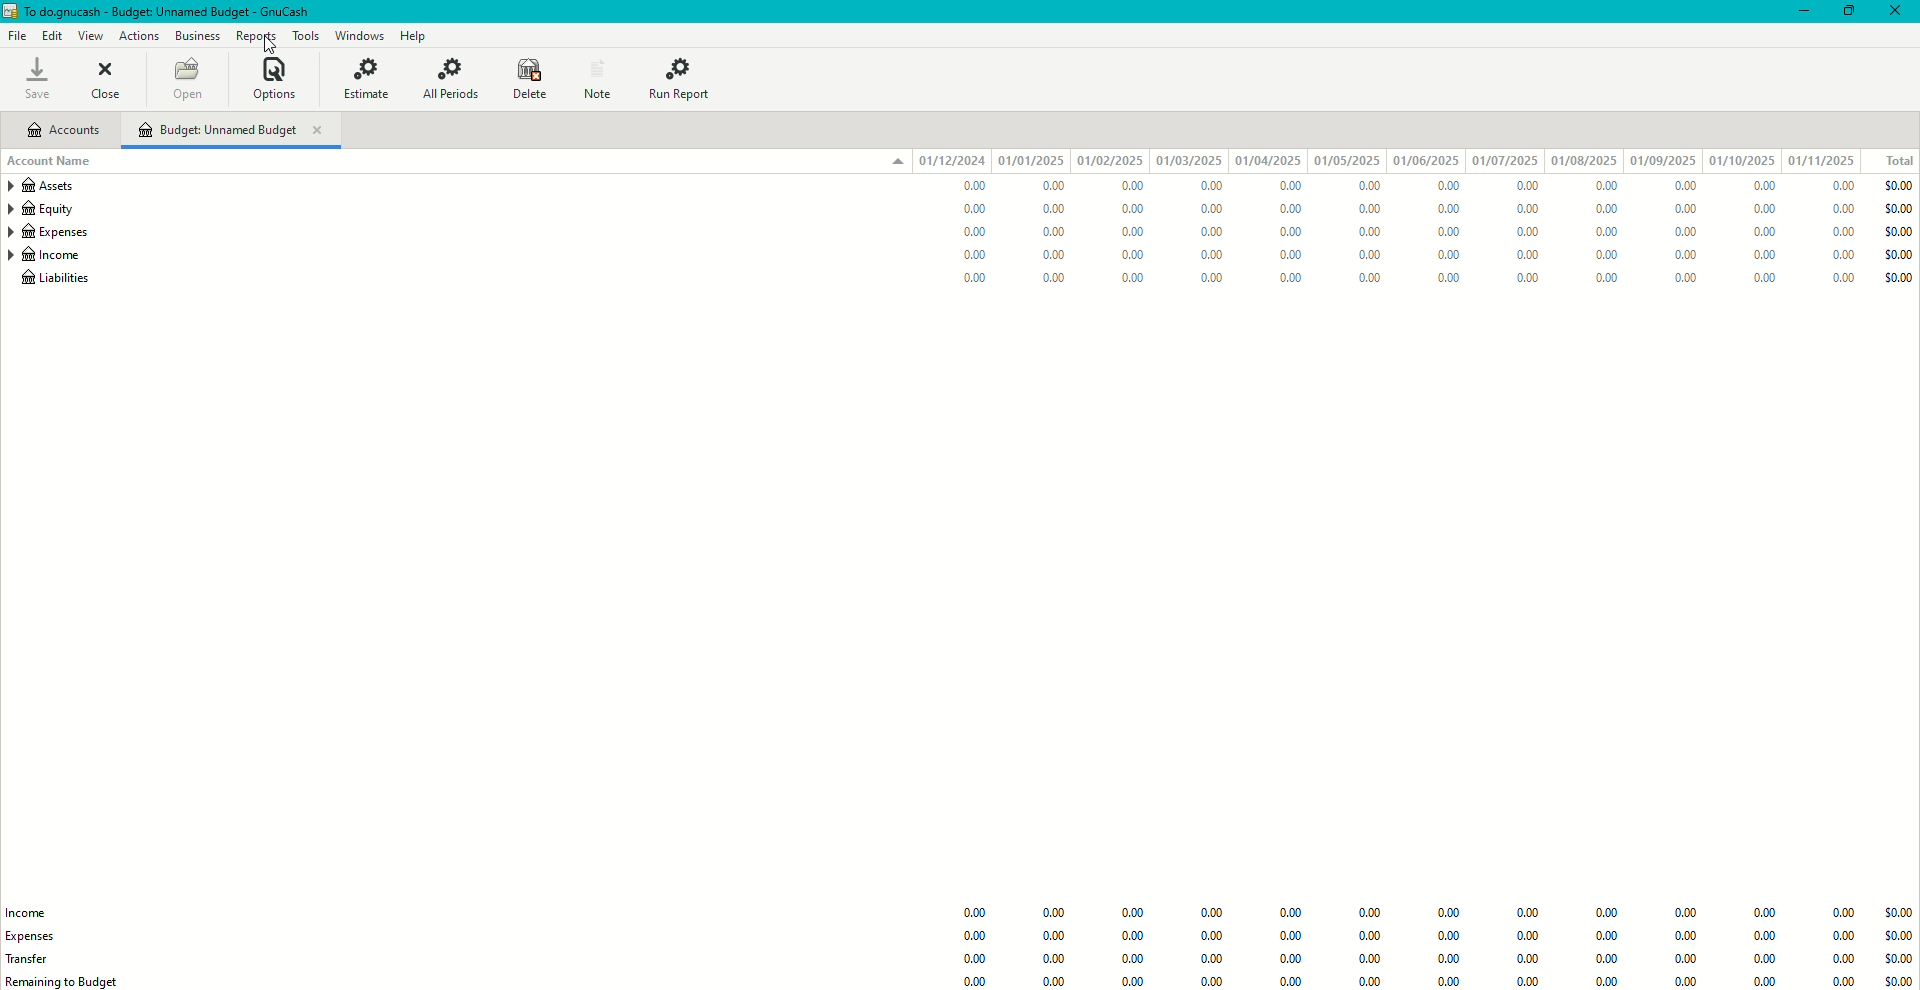  What do you see at coordinates (1684, 914) in the screenshot?
I see `0.00` at bounding box center [1684, 914].